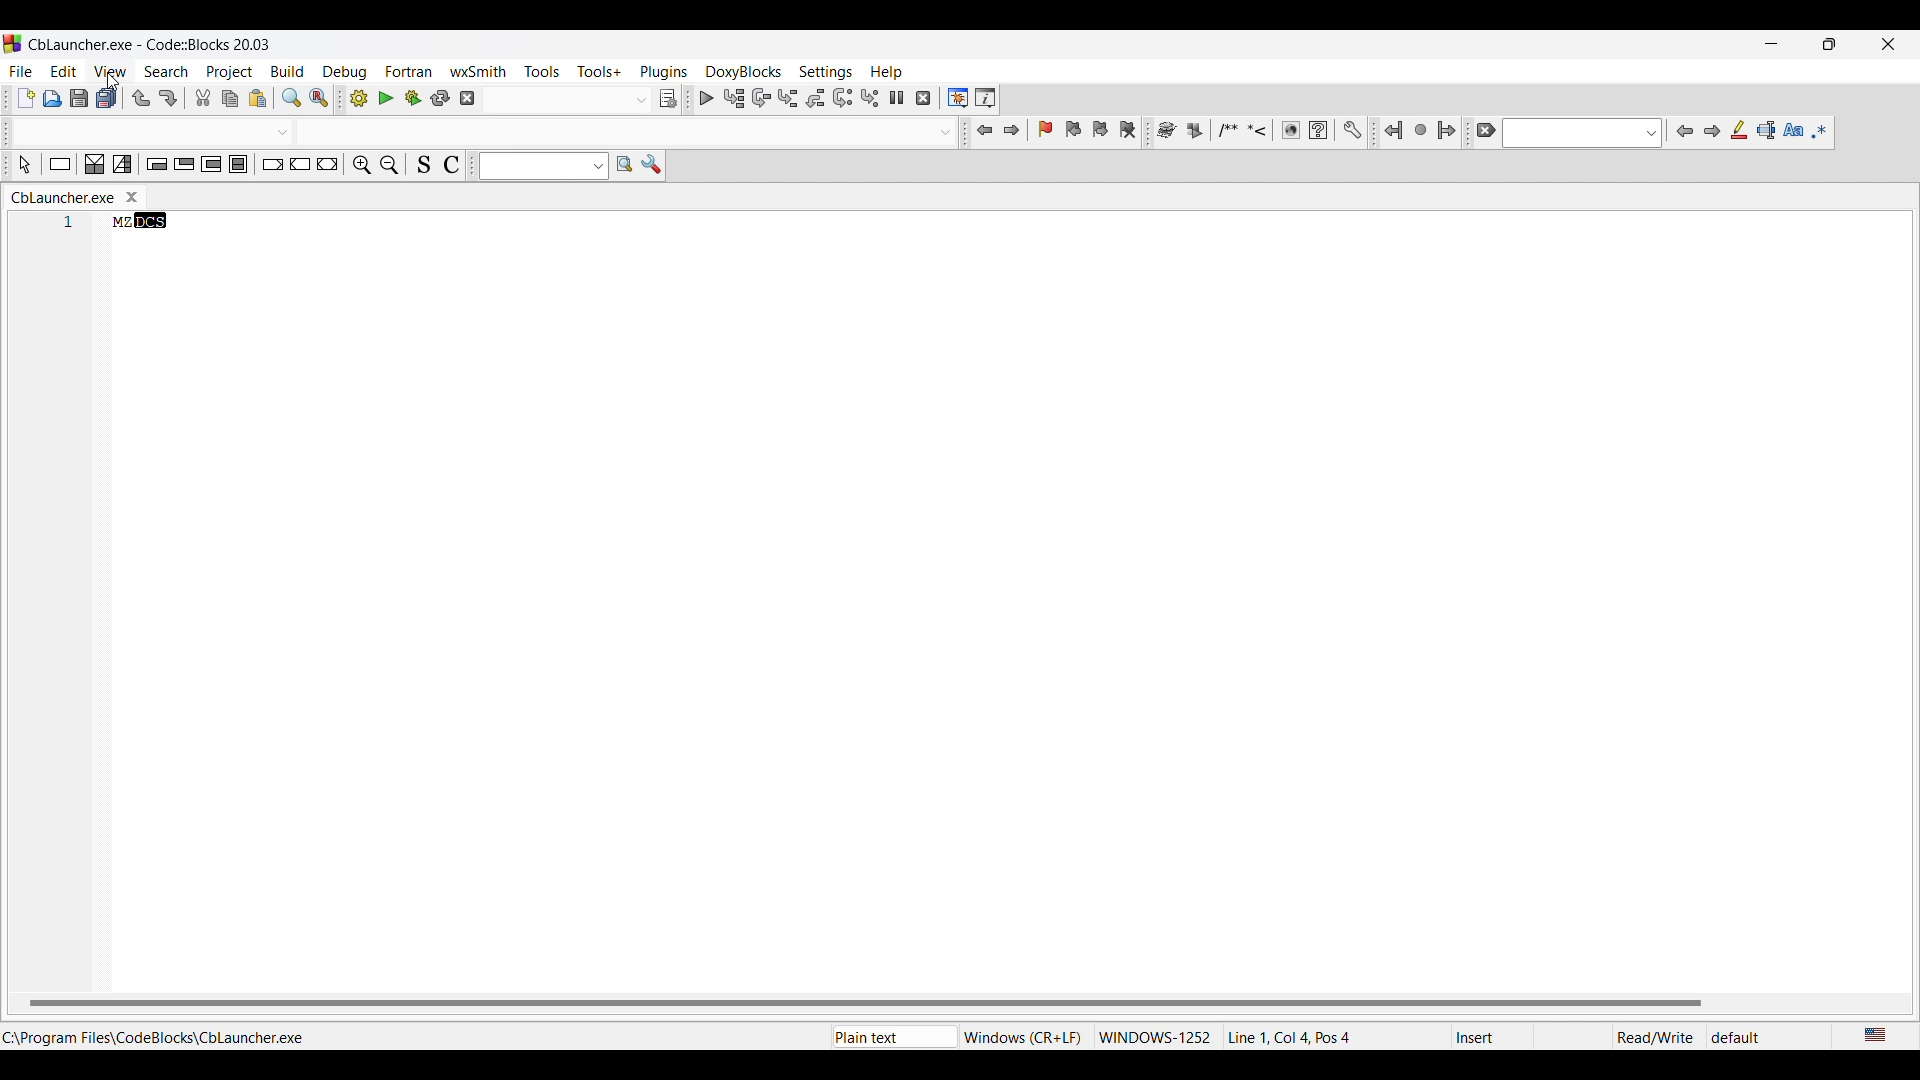  I want to click on Block instruction, so click(239, 164).